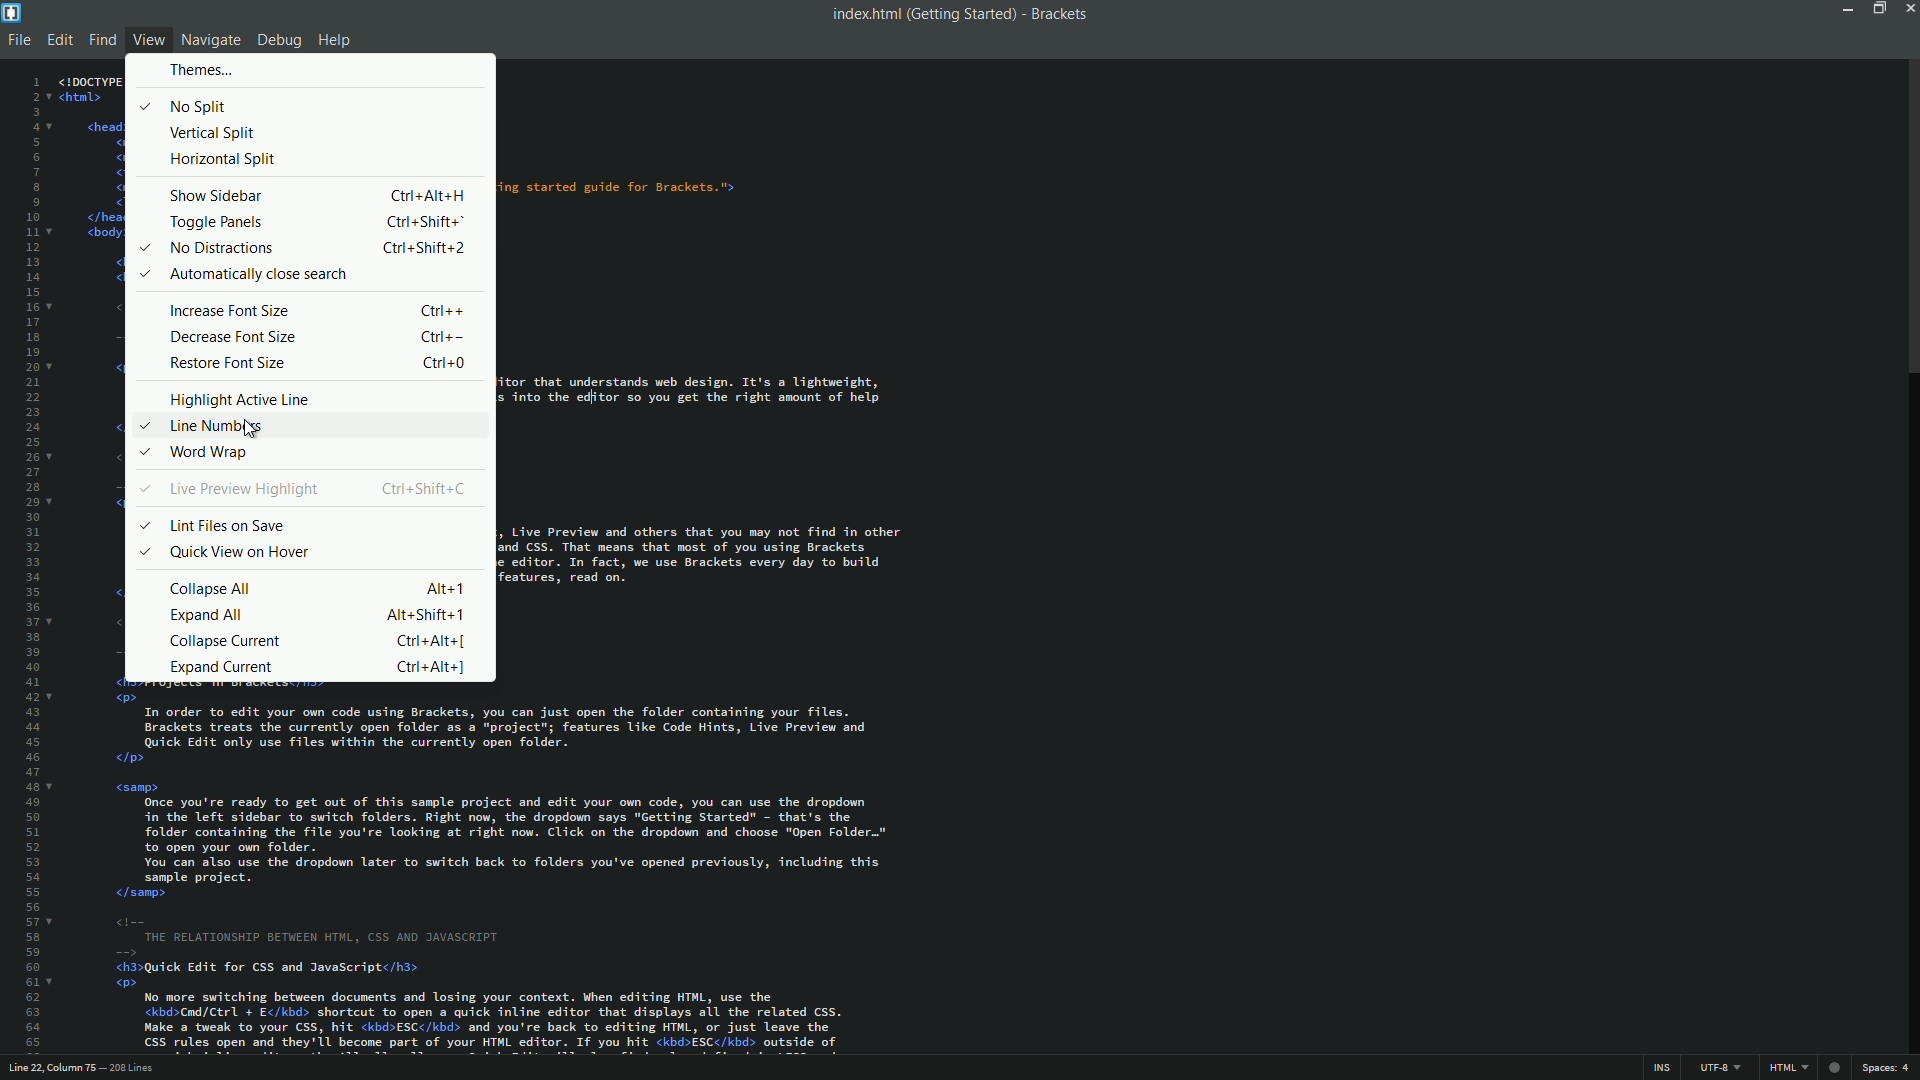 The height and width of the screenshot is (1080, 1920). I want to click on cursor, so click(252, 431).